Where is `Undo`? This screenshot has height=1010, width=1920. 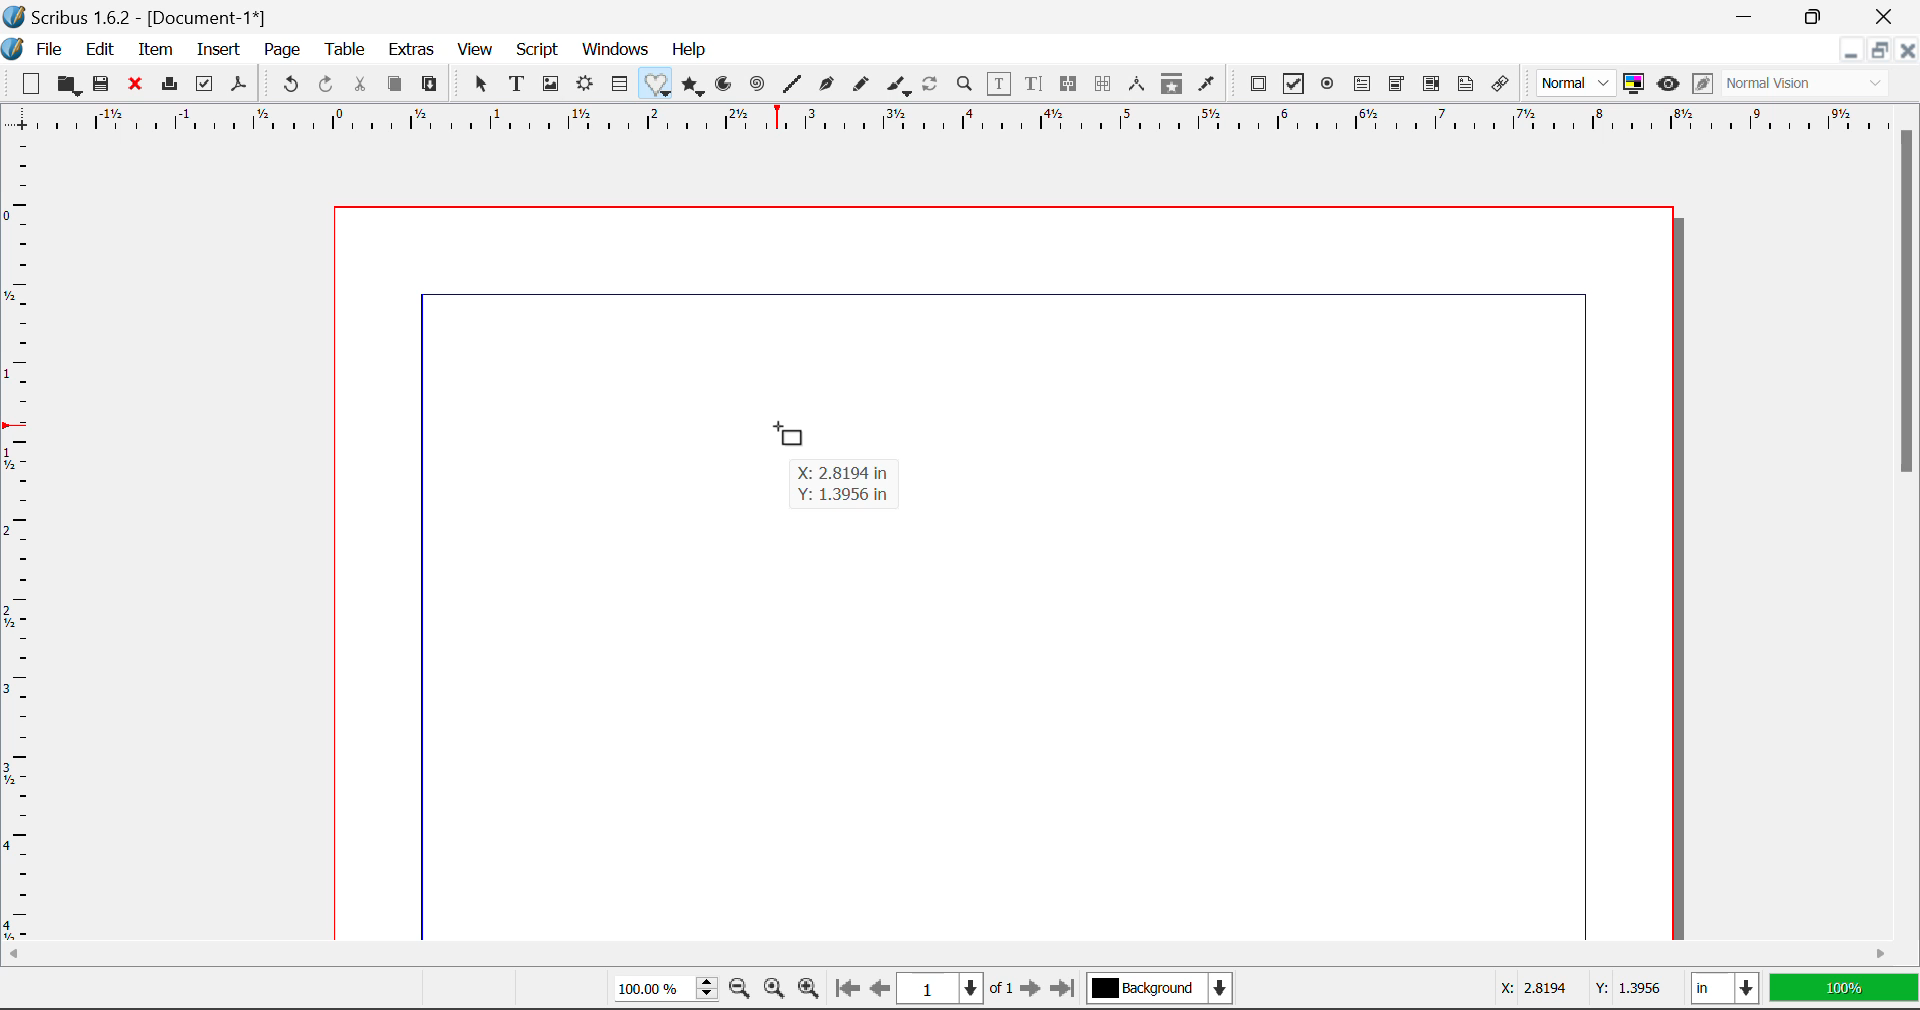 Undo is located at coordinates (287, 85).